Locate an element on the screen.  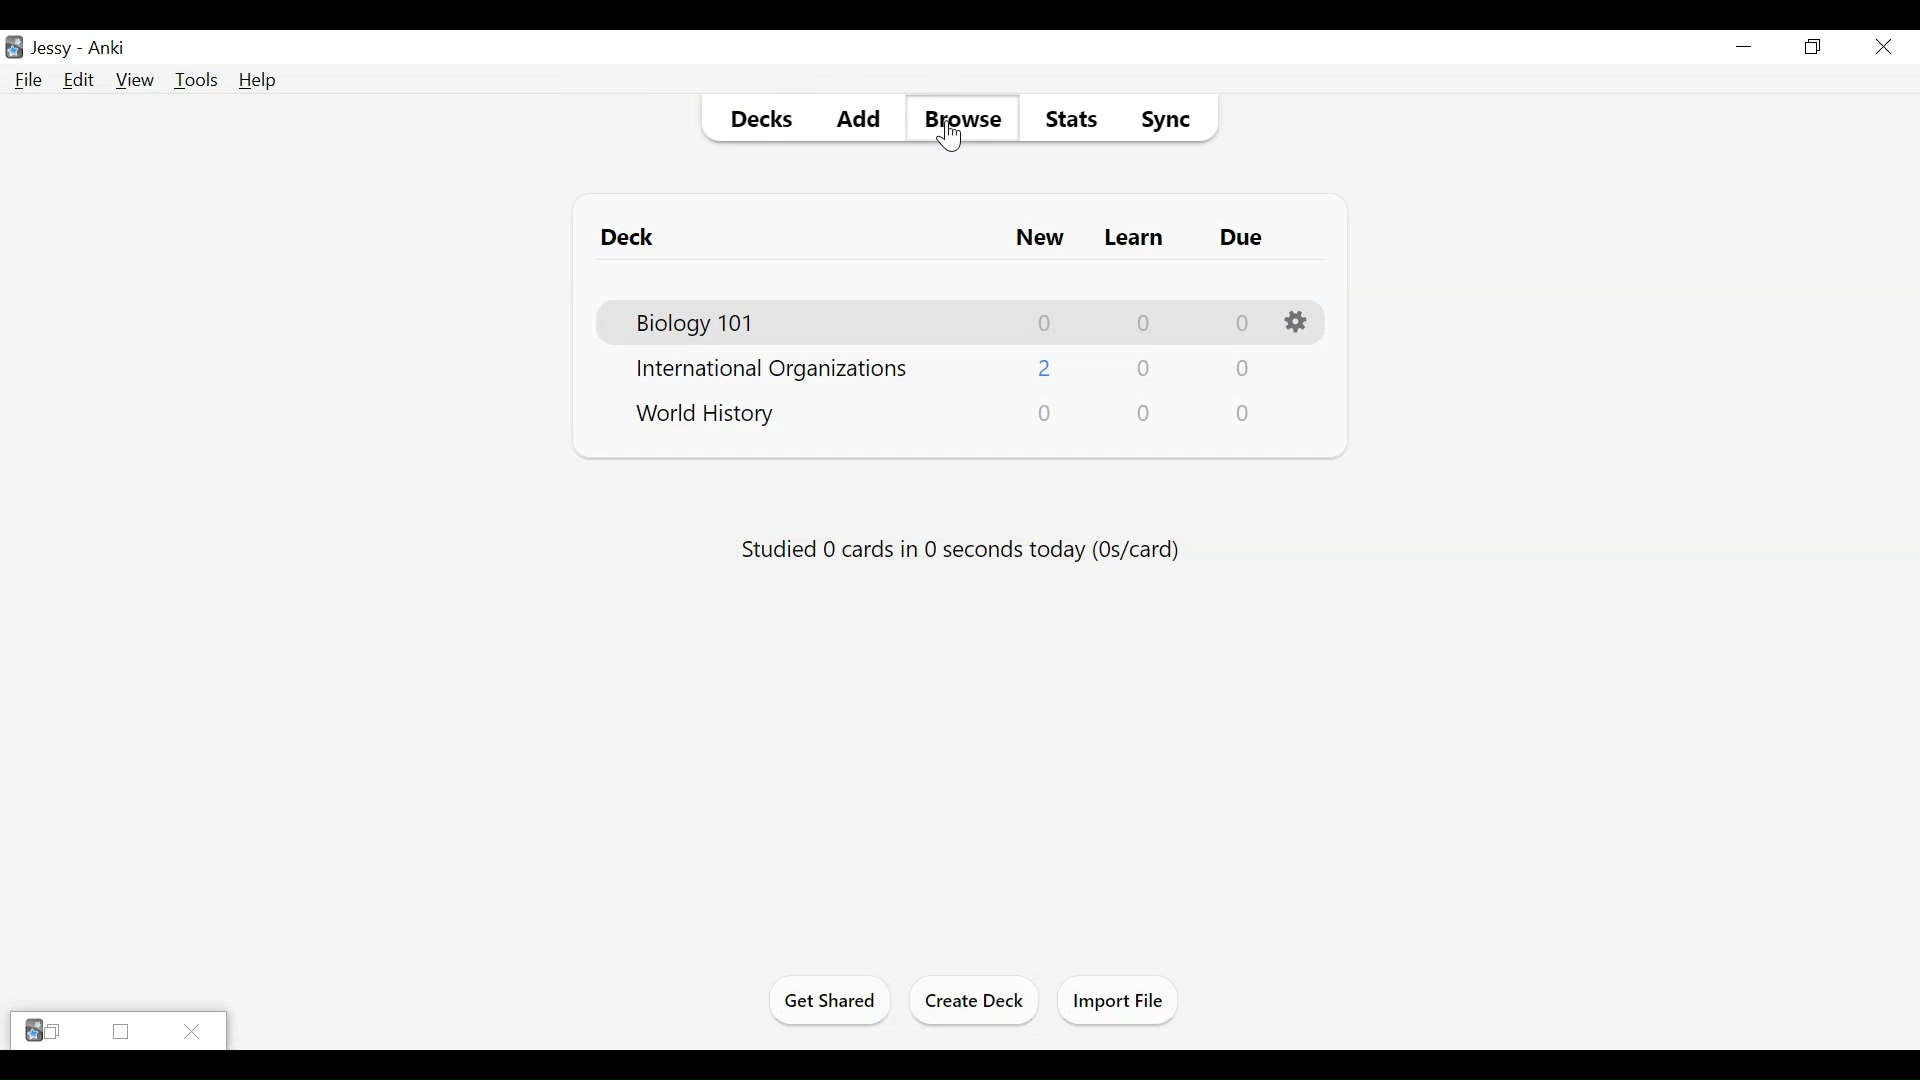
Close is located at coordinates (1881, 47).